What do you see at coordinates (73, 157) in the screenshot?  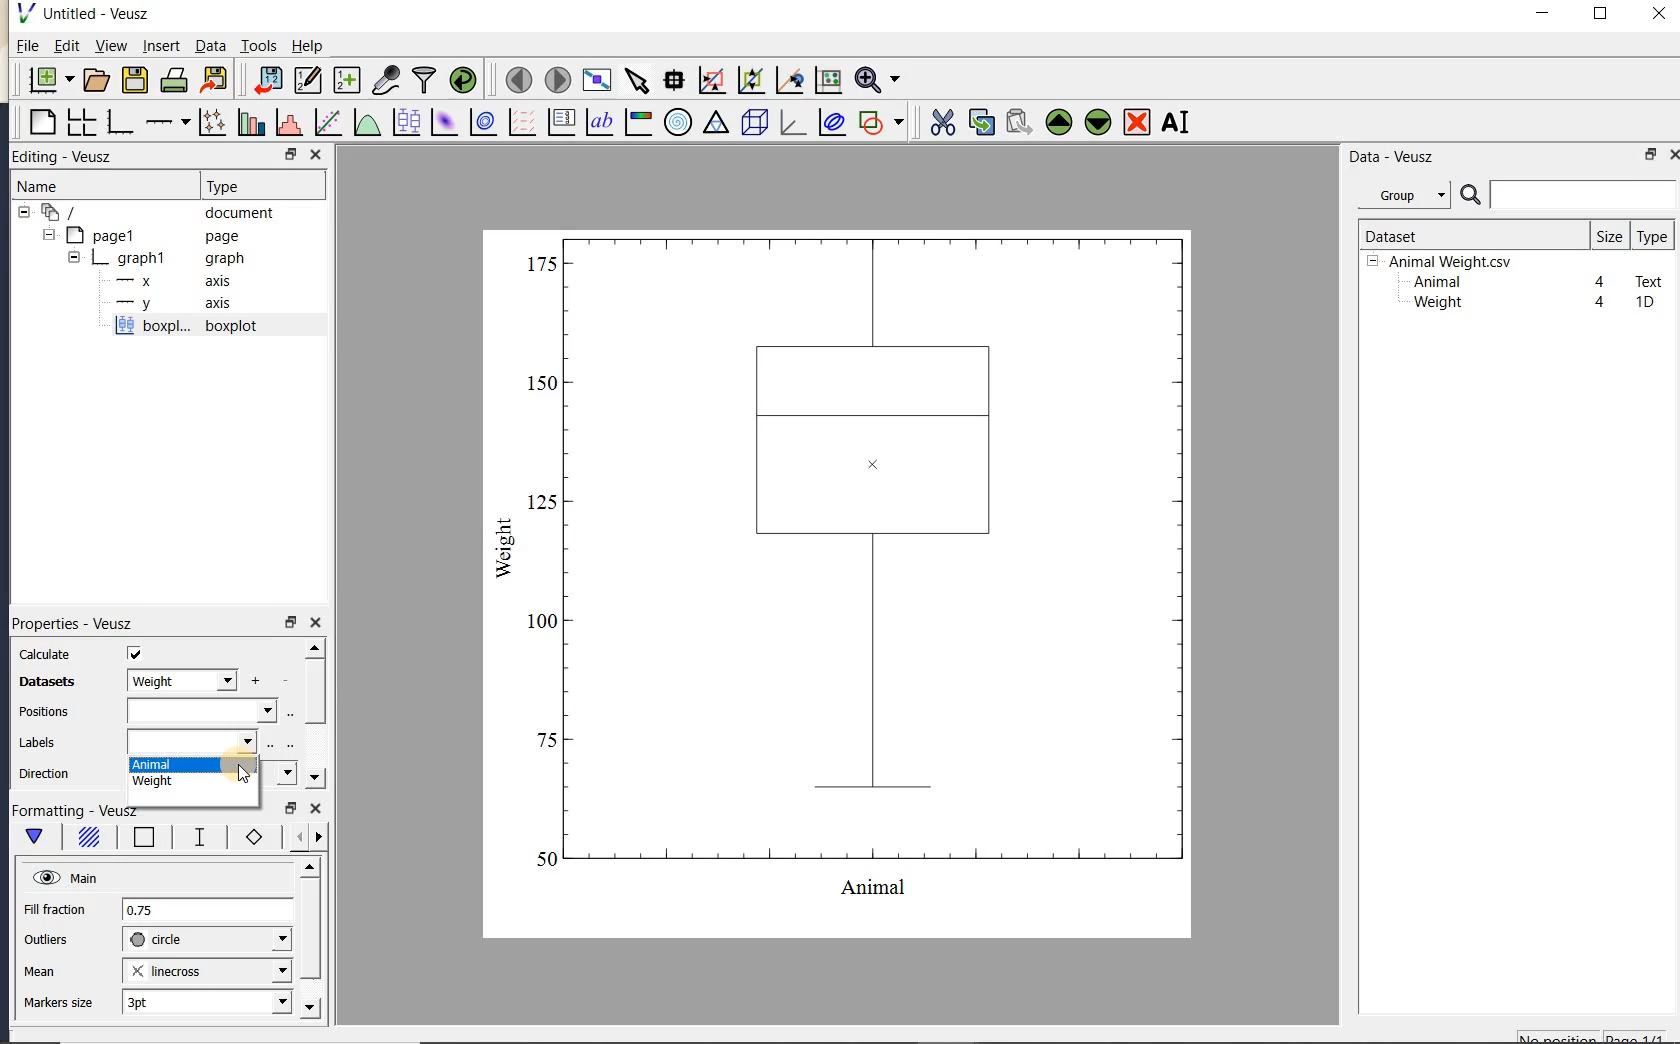 I see `Editing - Veusz` at bounding box center [73, 157].